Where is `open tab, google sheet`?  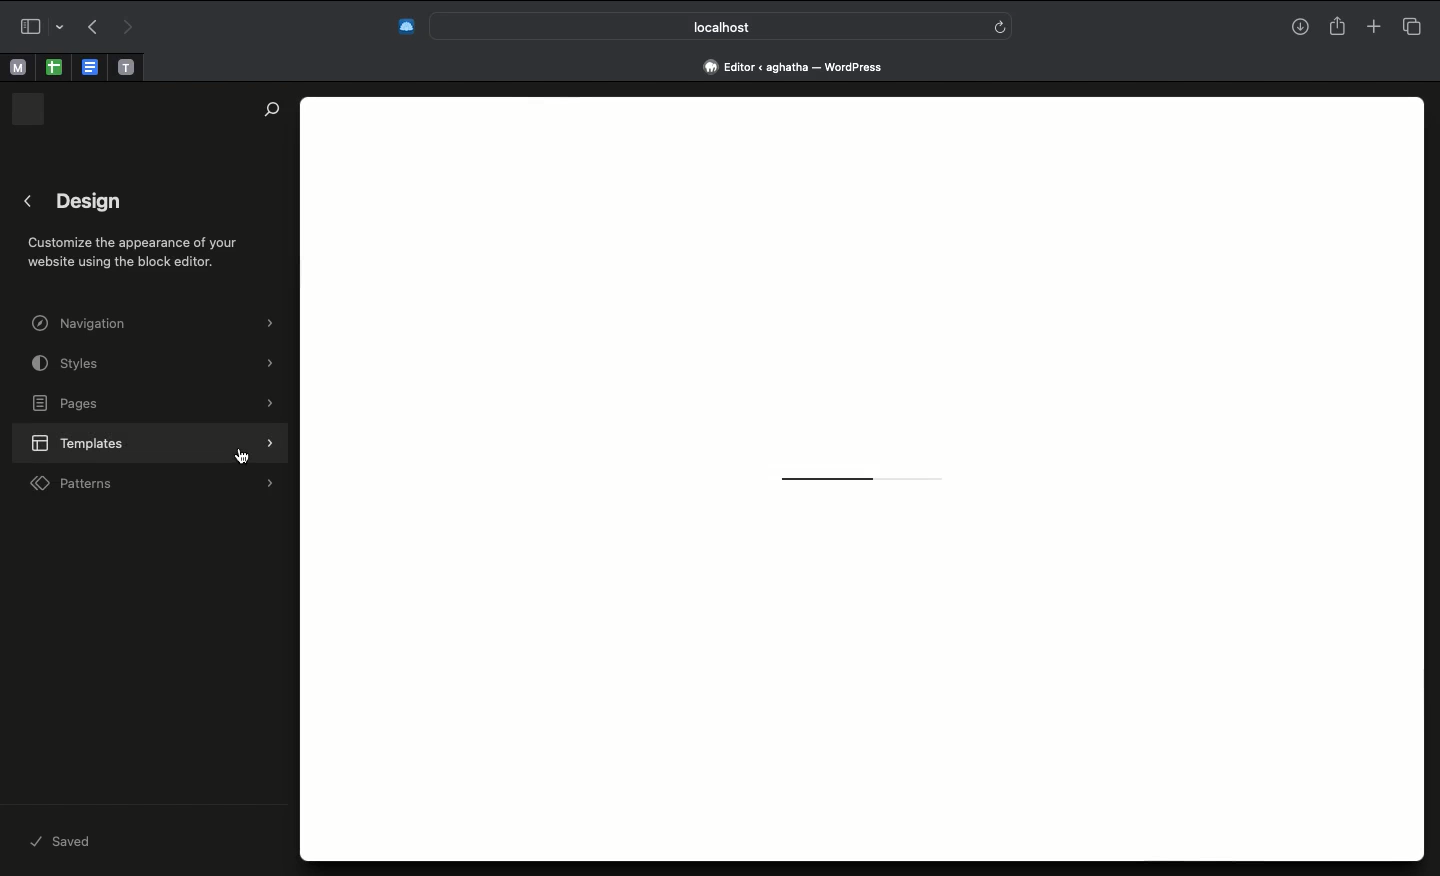
open tab, google sheet is located at coordinates (52, 67).